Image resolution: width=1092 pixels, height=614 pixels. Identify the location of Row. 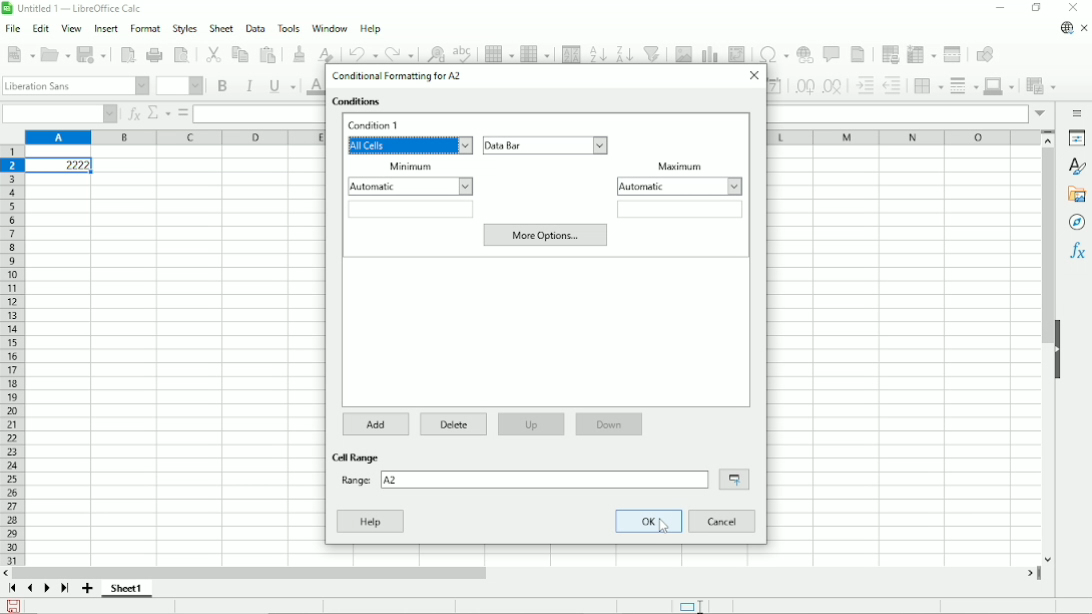
(499, 53).